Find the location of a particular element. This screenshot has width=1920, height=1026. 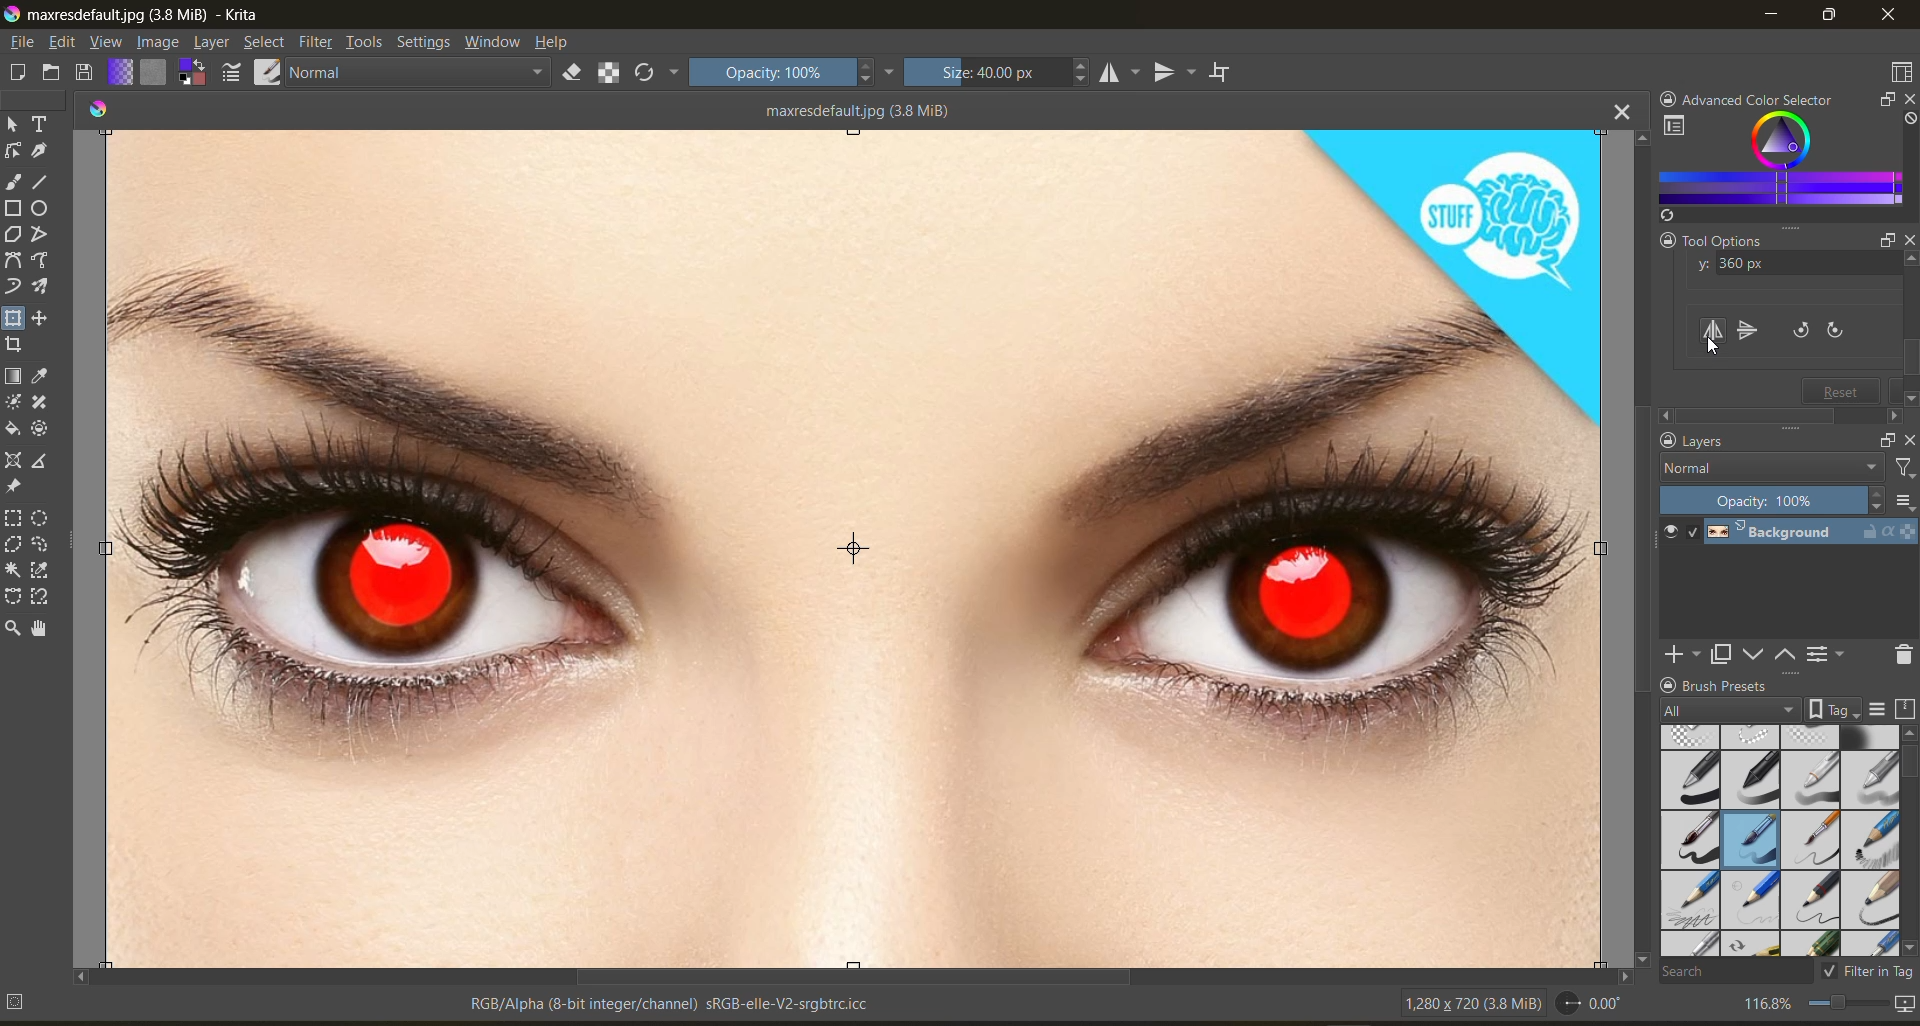

mask down is located at coordinates (1755, 654).